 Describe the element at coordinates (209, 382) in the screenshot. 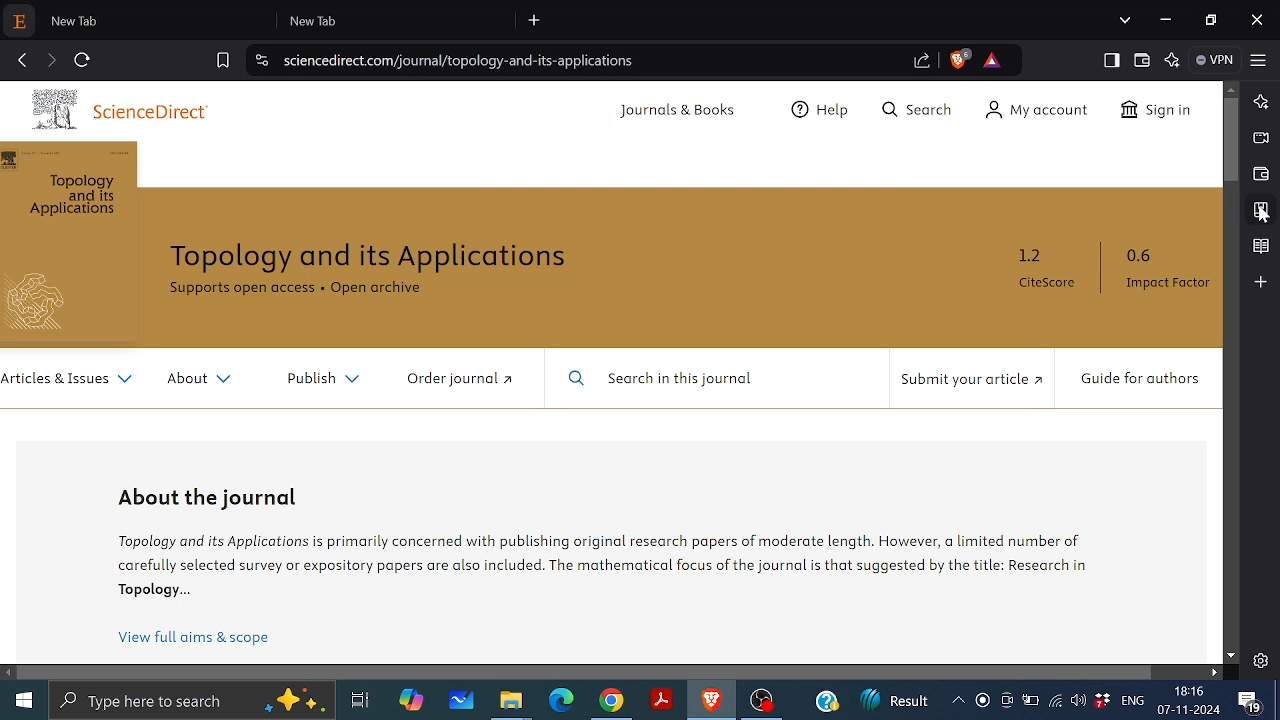

I see `About` at that location.